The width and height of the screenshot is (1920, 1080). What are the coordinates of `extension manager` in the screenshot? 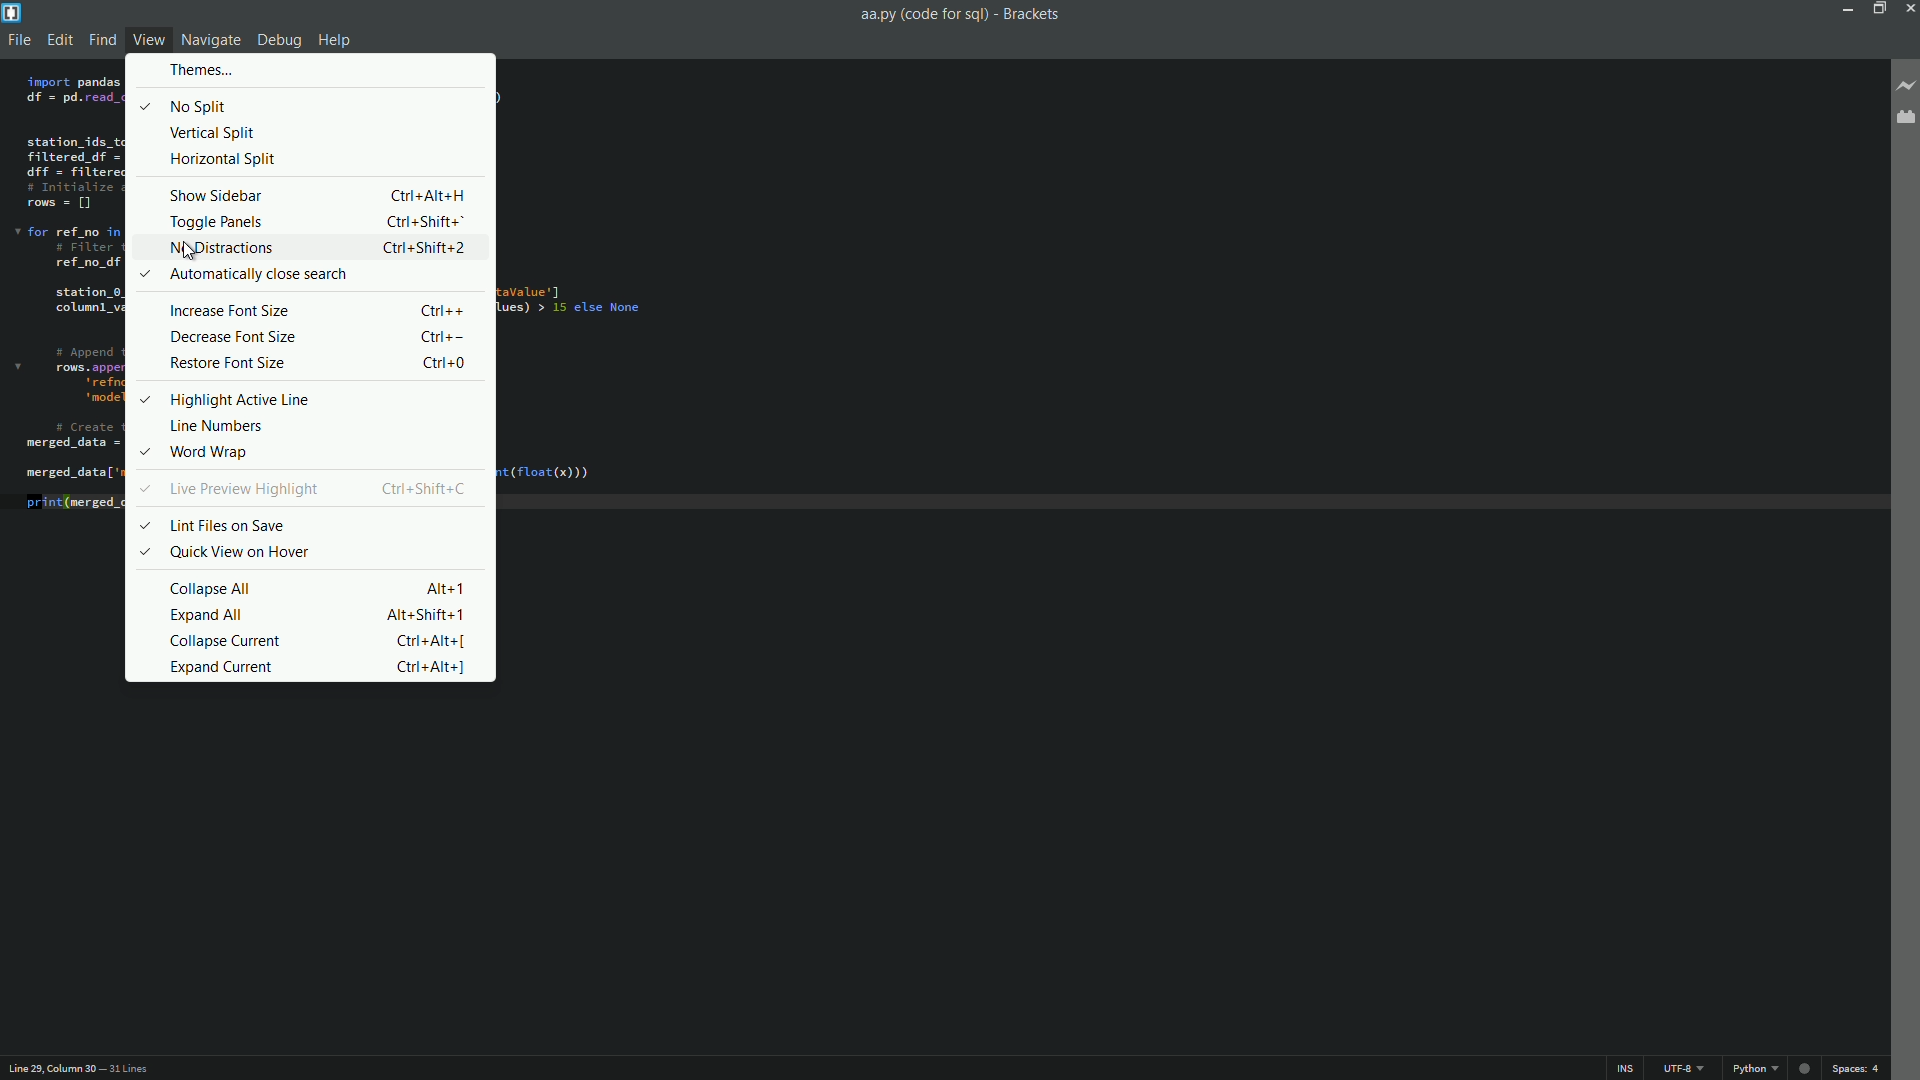 It's located at (1908, 119).